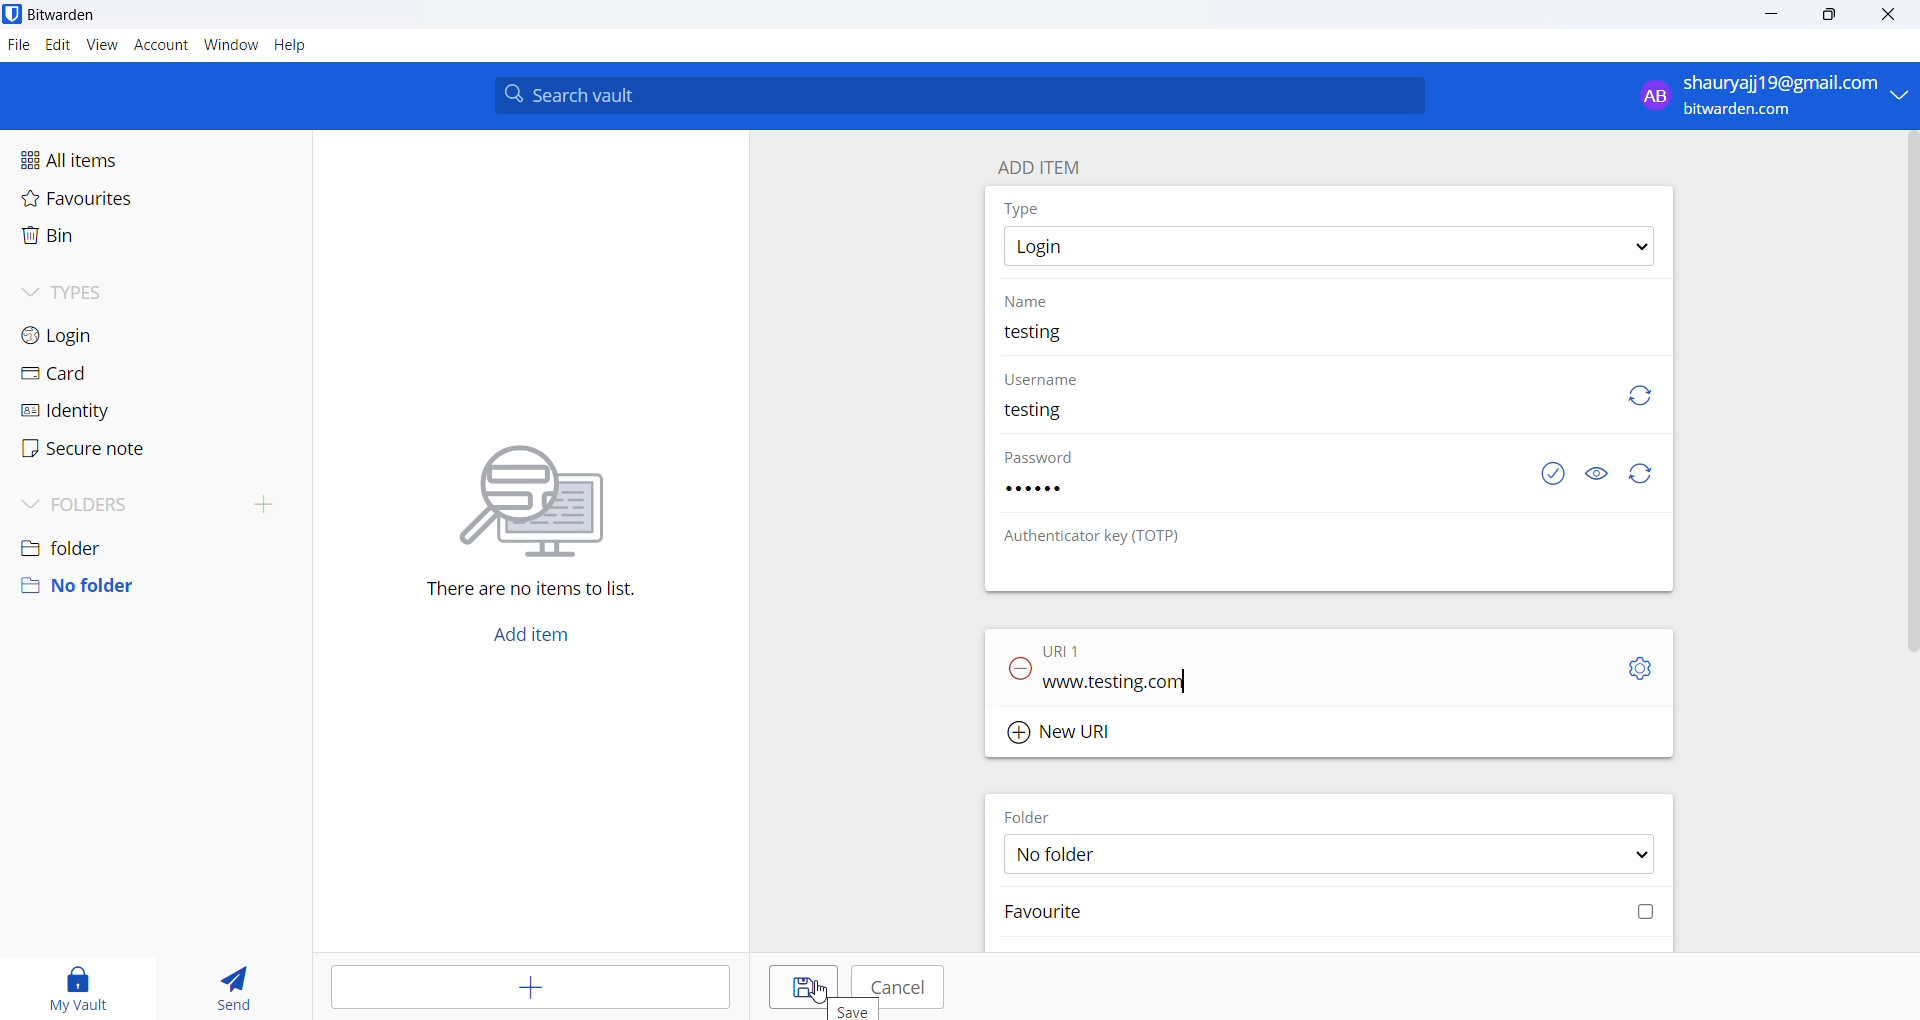 Image resolution: width=1920 pixels, height=1020 pixels. I want to click on all items, so click(116, 156).